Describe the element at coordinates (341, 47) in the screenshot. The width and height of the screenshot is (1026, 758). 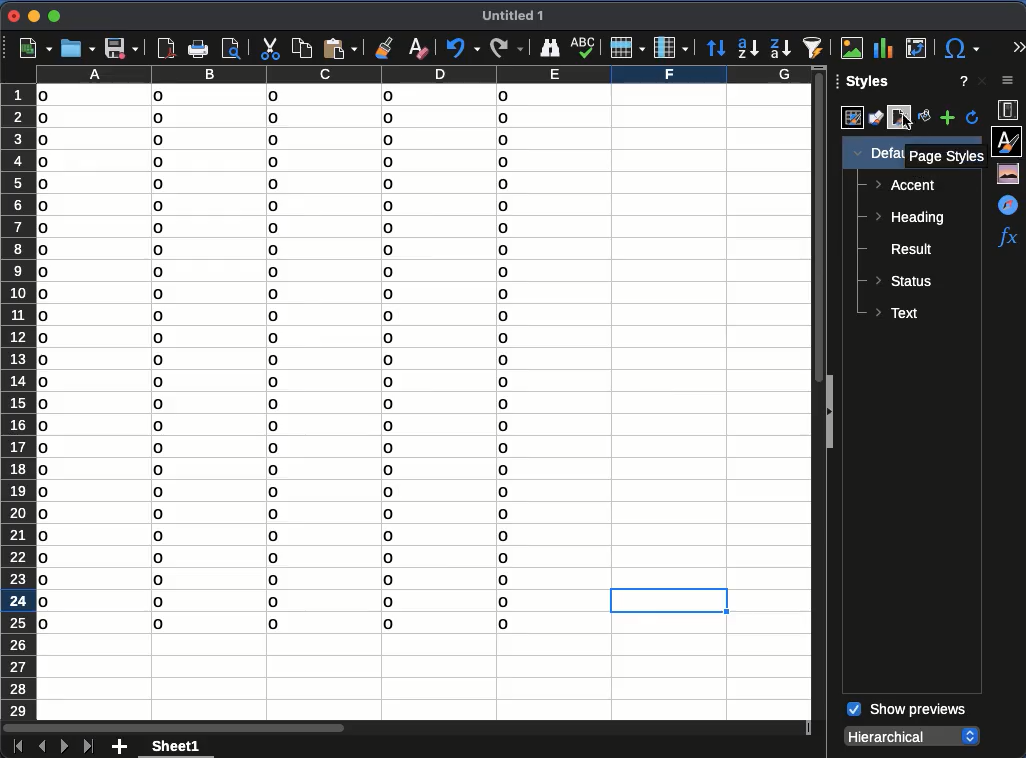
I see `paste` at that location.